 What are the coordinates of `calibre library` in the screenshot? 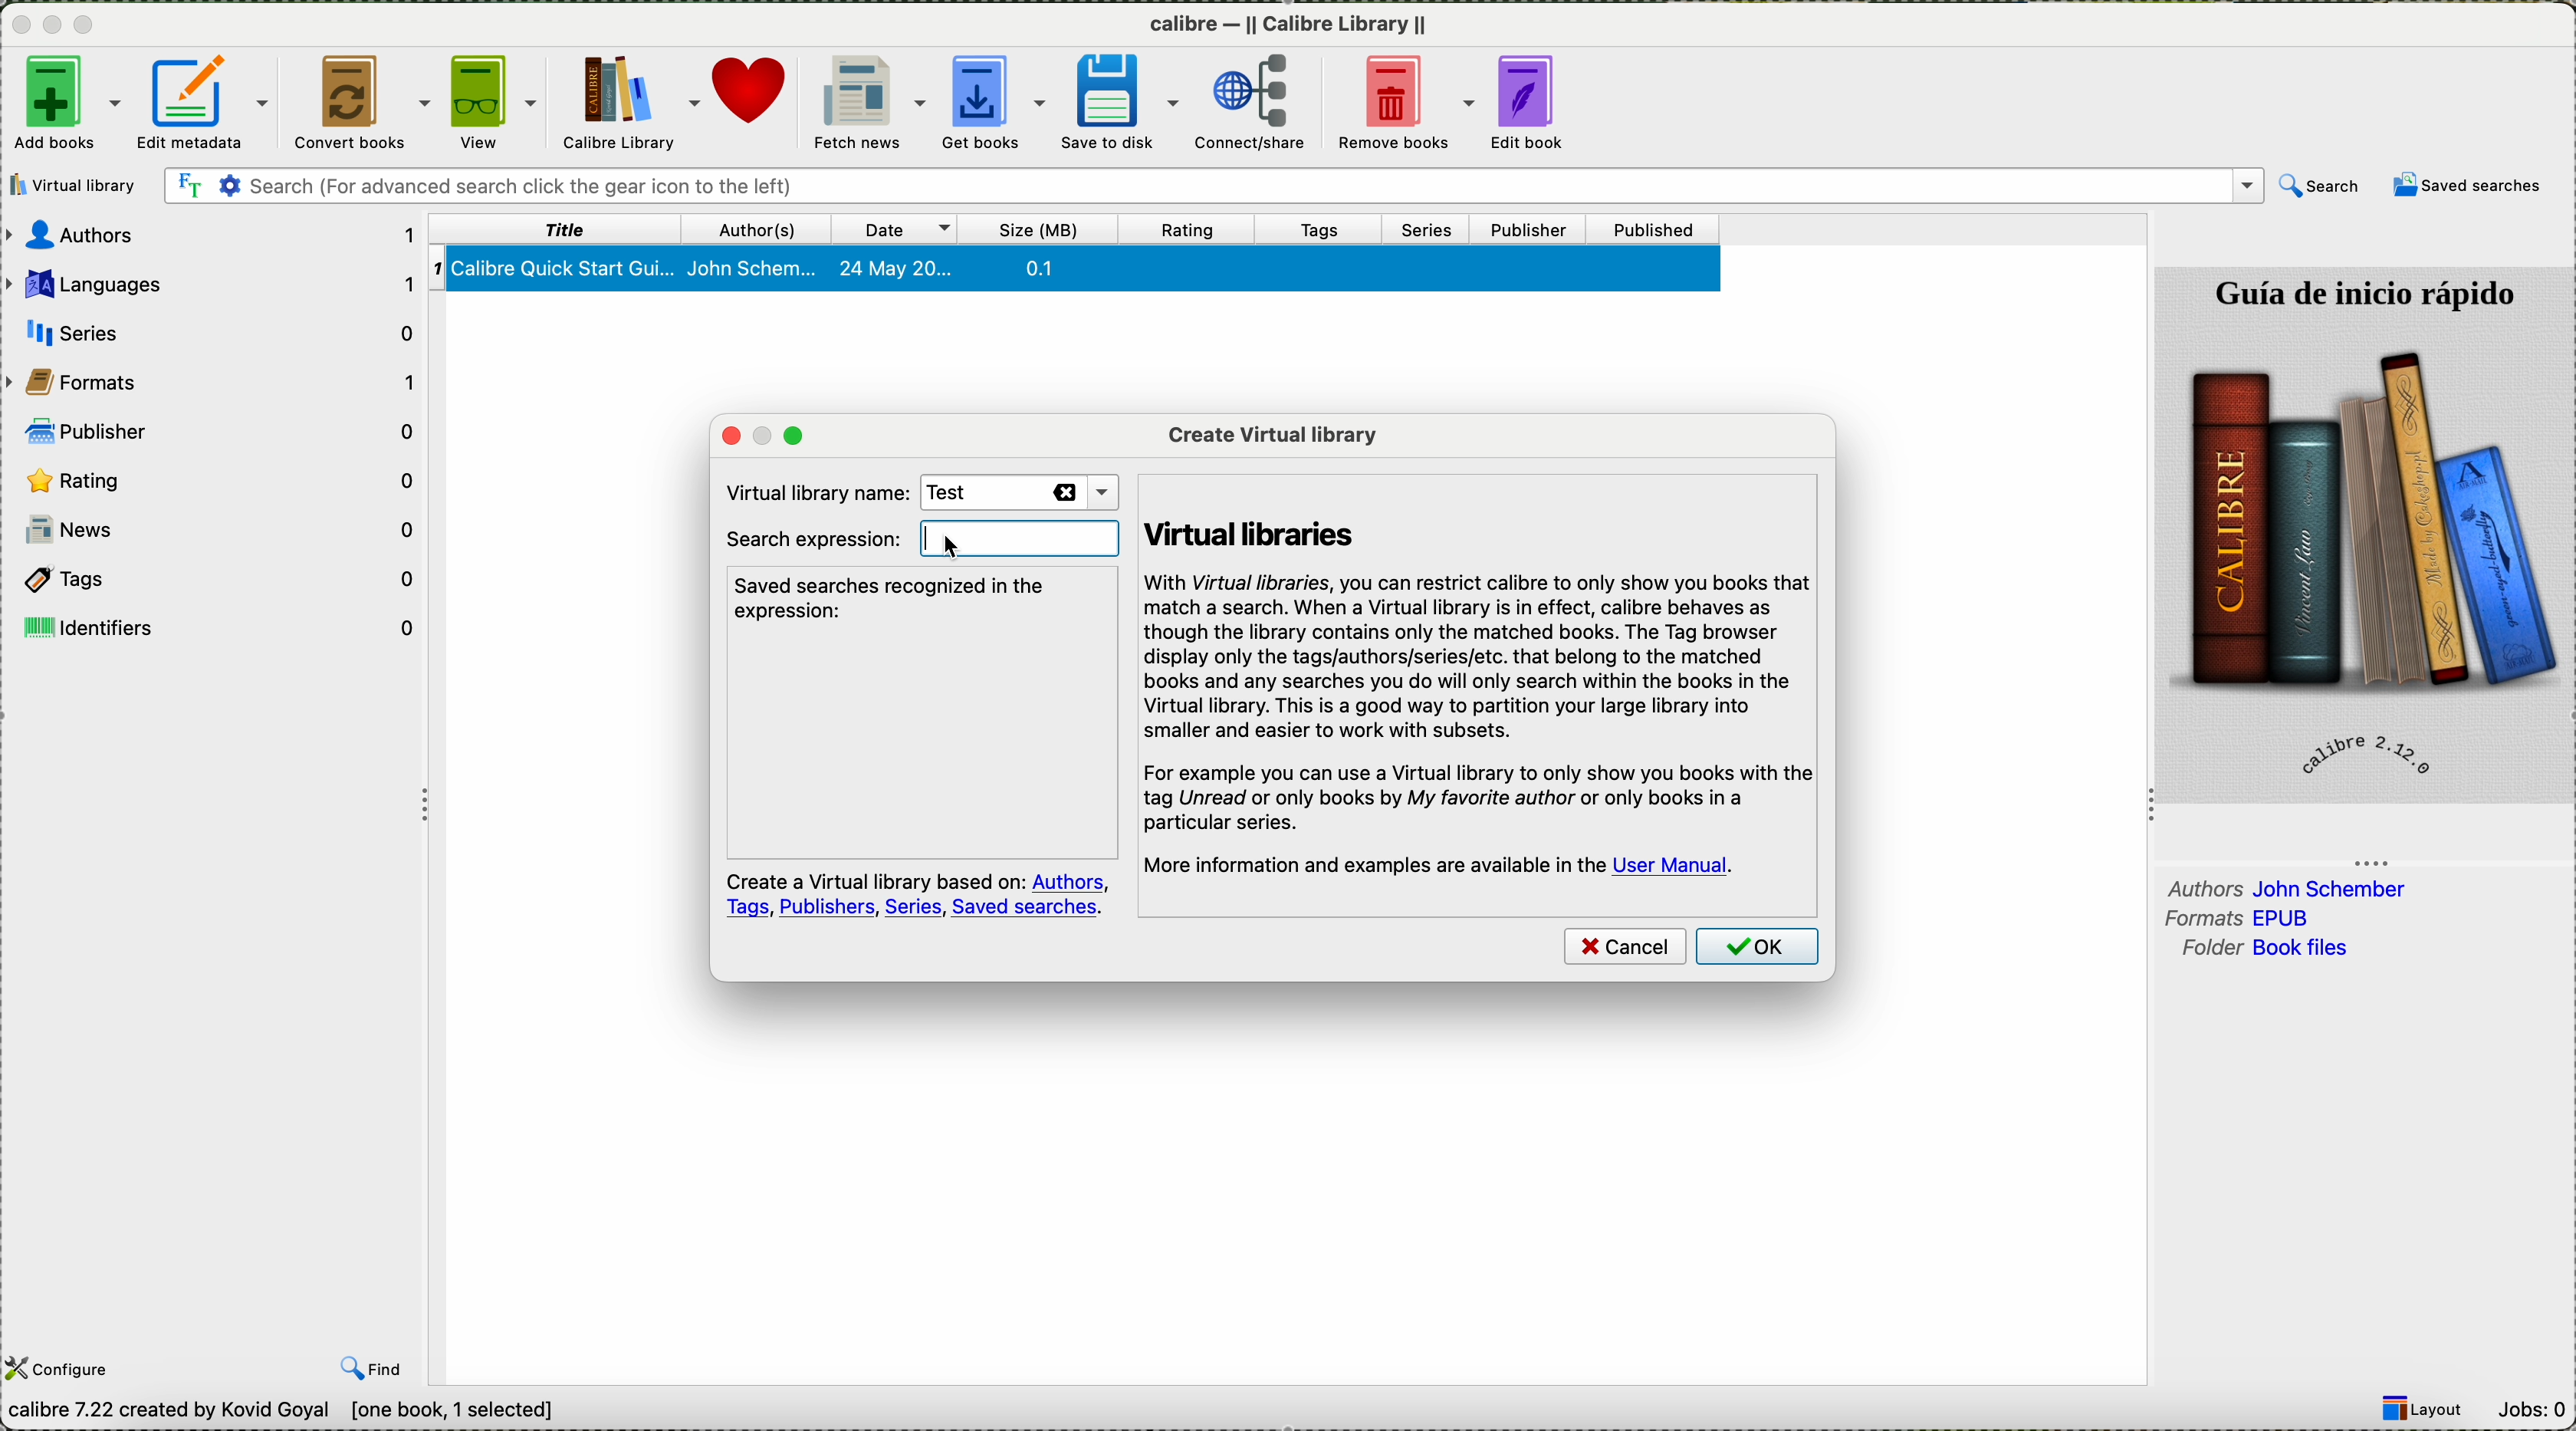 It's located at (631, 103).